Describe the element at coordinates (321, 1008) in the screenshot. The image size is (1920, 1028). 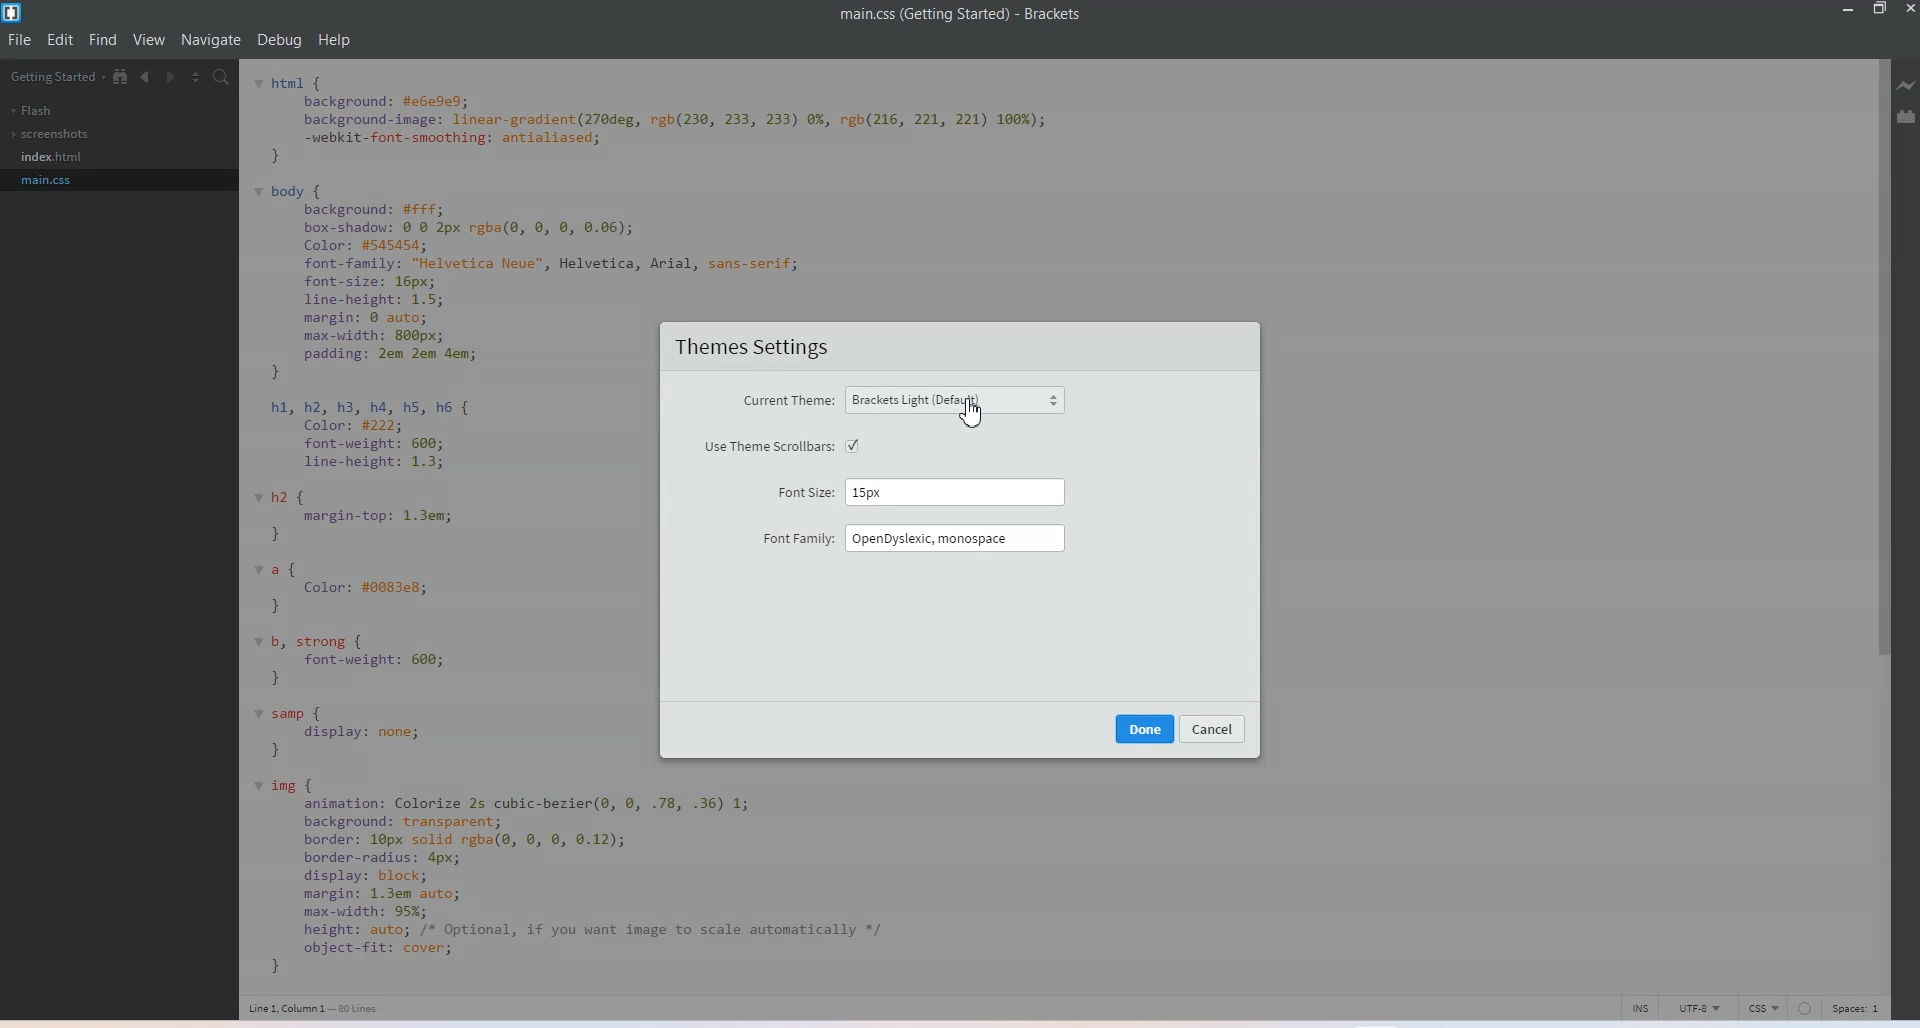
I see `Text 3 ` at that location.